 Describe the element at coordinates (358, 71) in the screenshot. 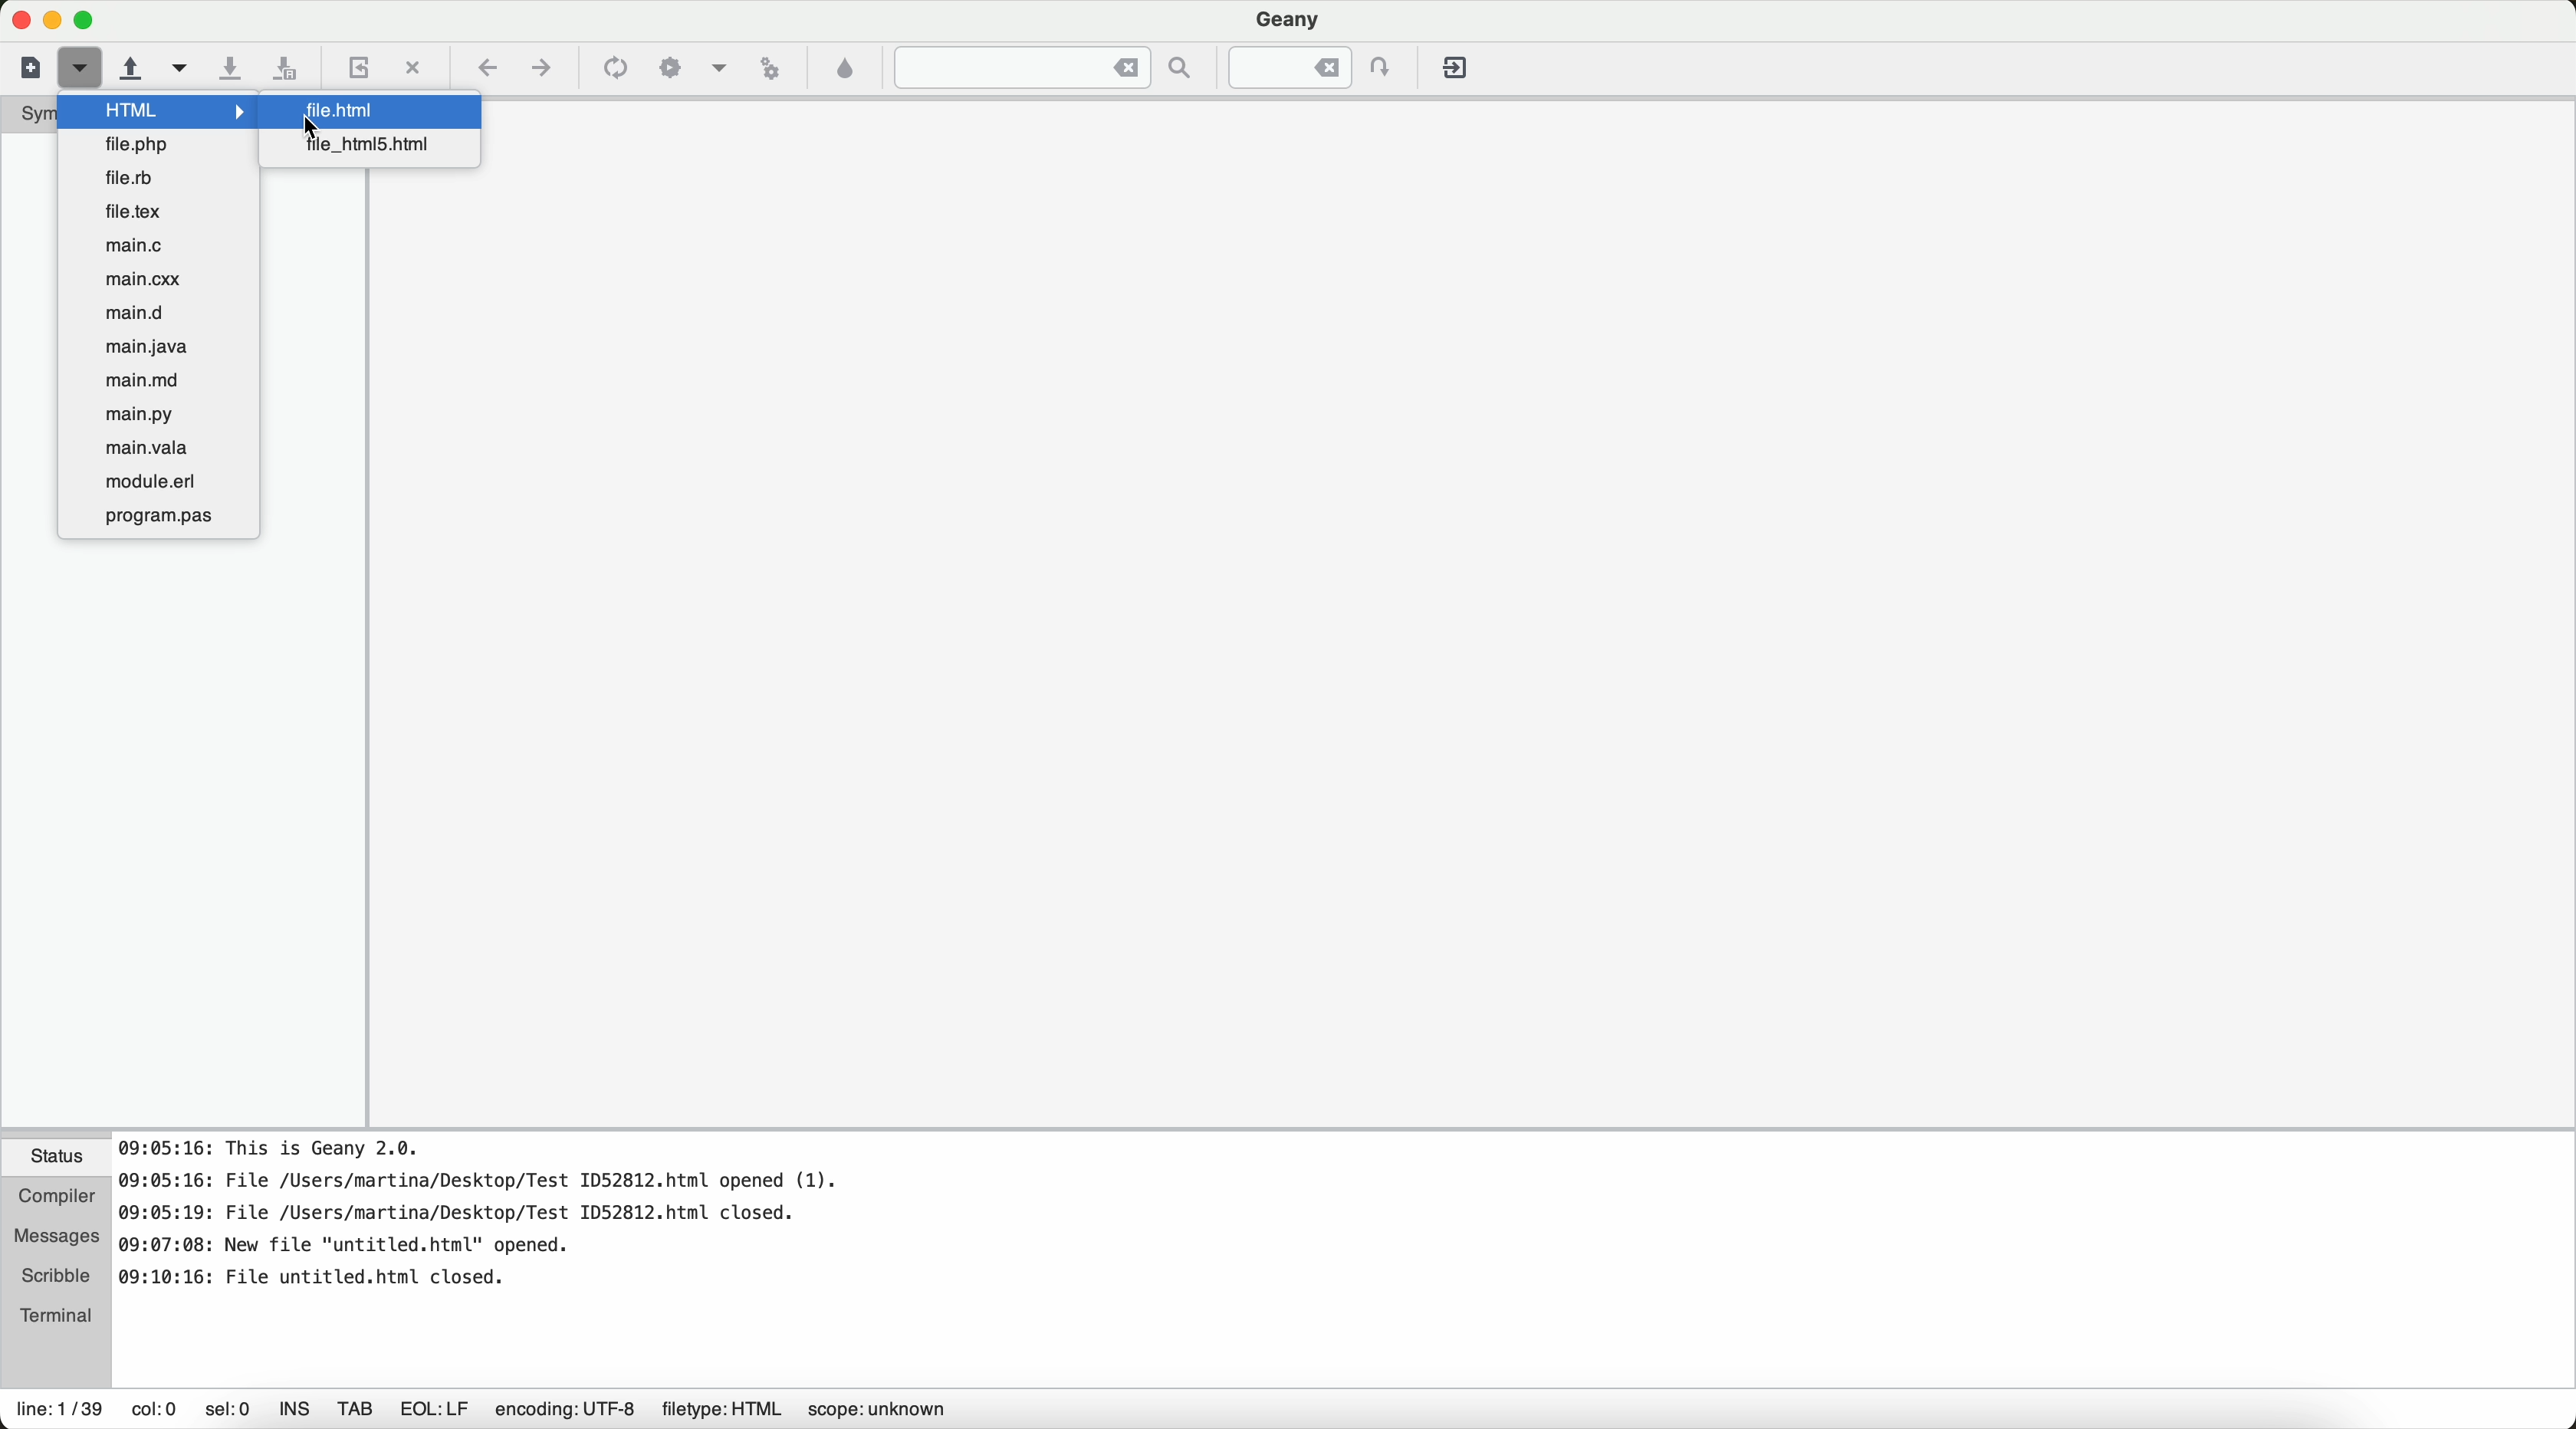

I see `reload the current file from a disk` at that location.